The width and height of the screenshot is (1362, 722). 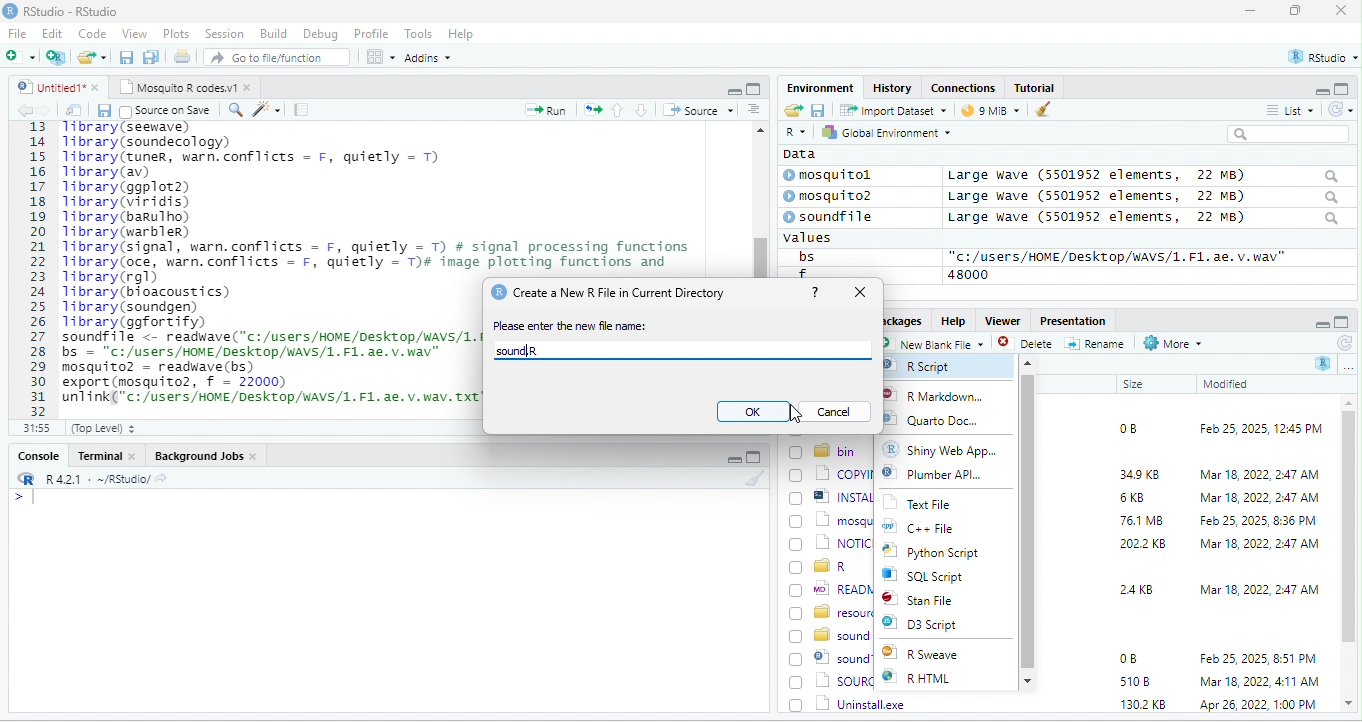 I want to click on maximize, so click(x=753, y=88).